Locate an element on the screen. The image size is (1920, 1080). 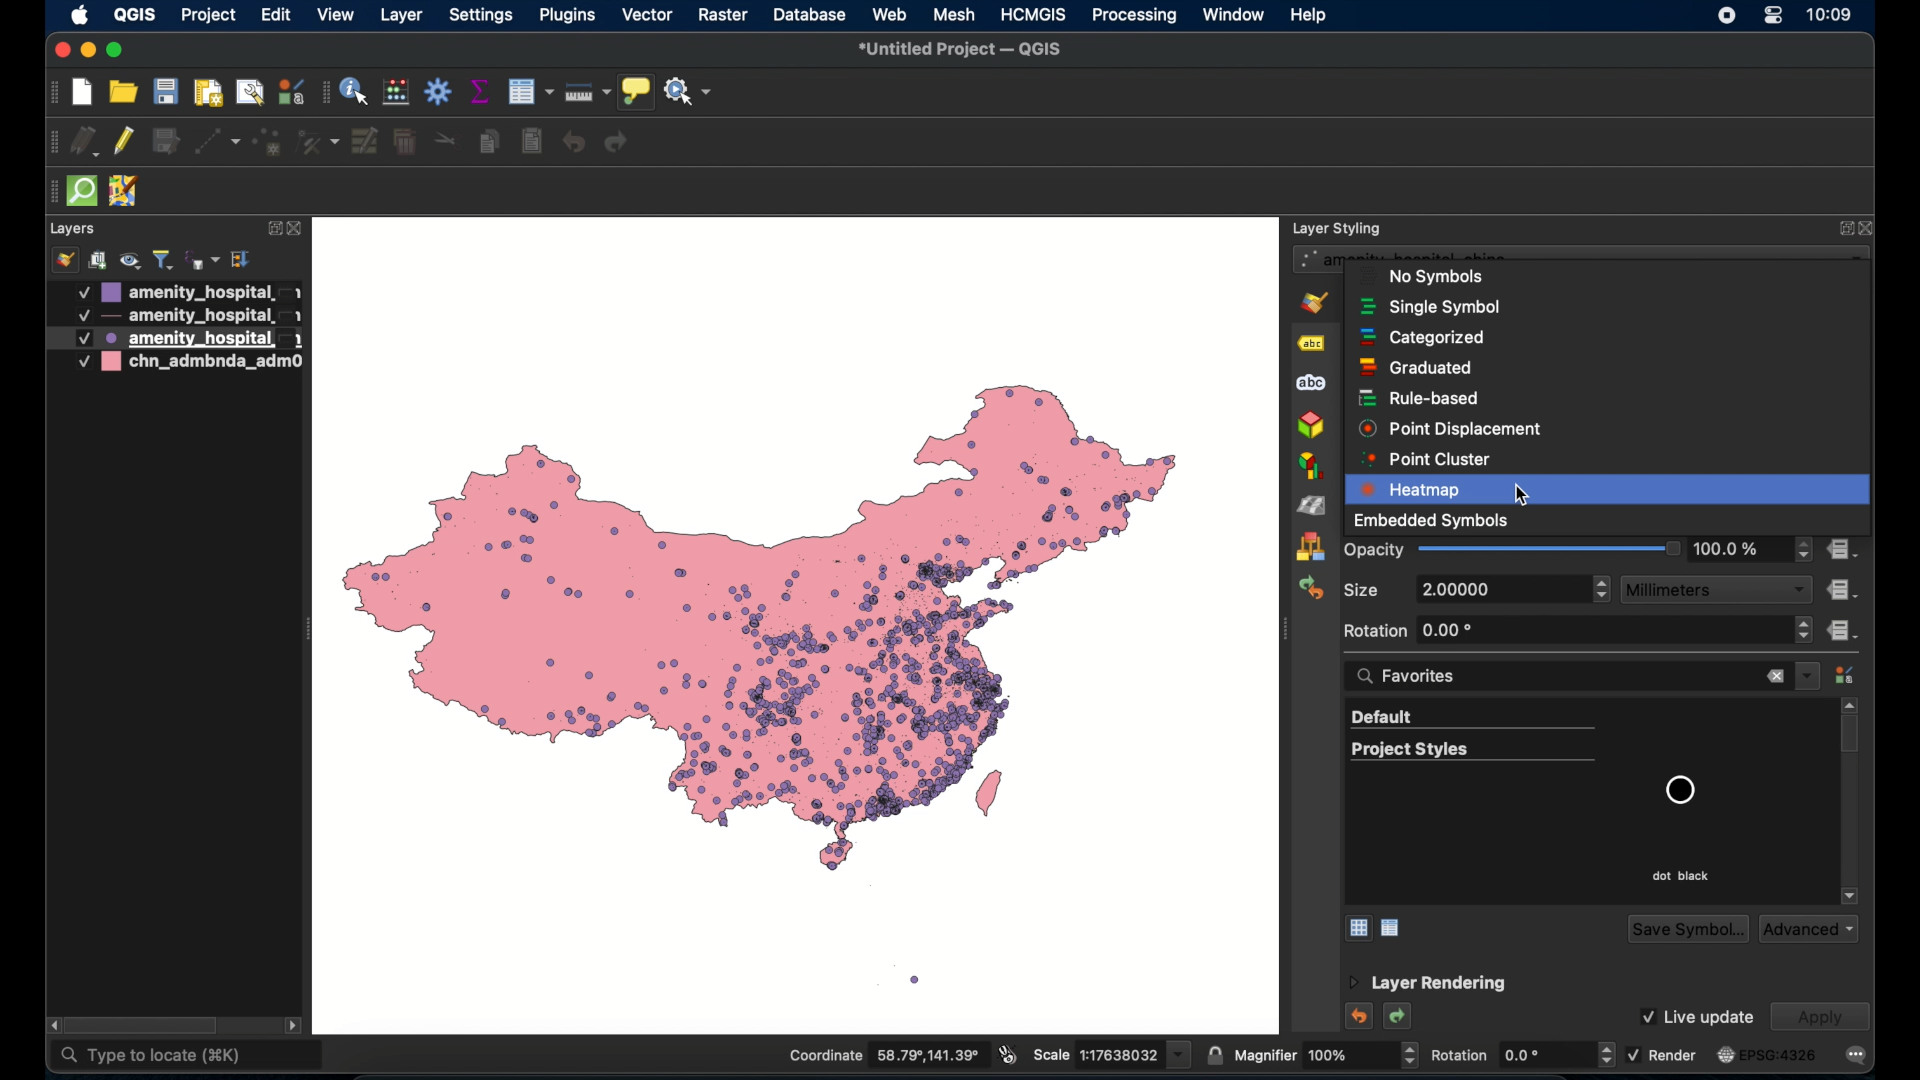
graduated is located at coordinates (1415, 368).